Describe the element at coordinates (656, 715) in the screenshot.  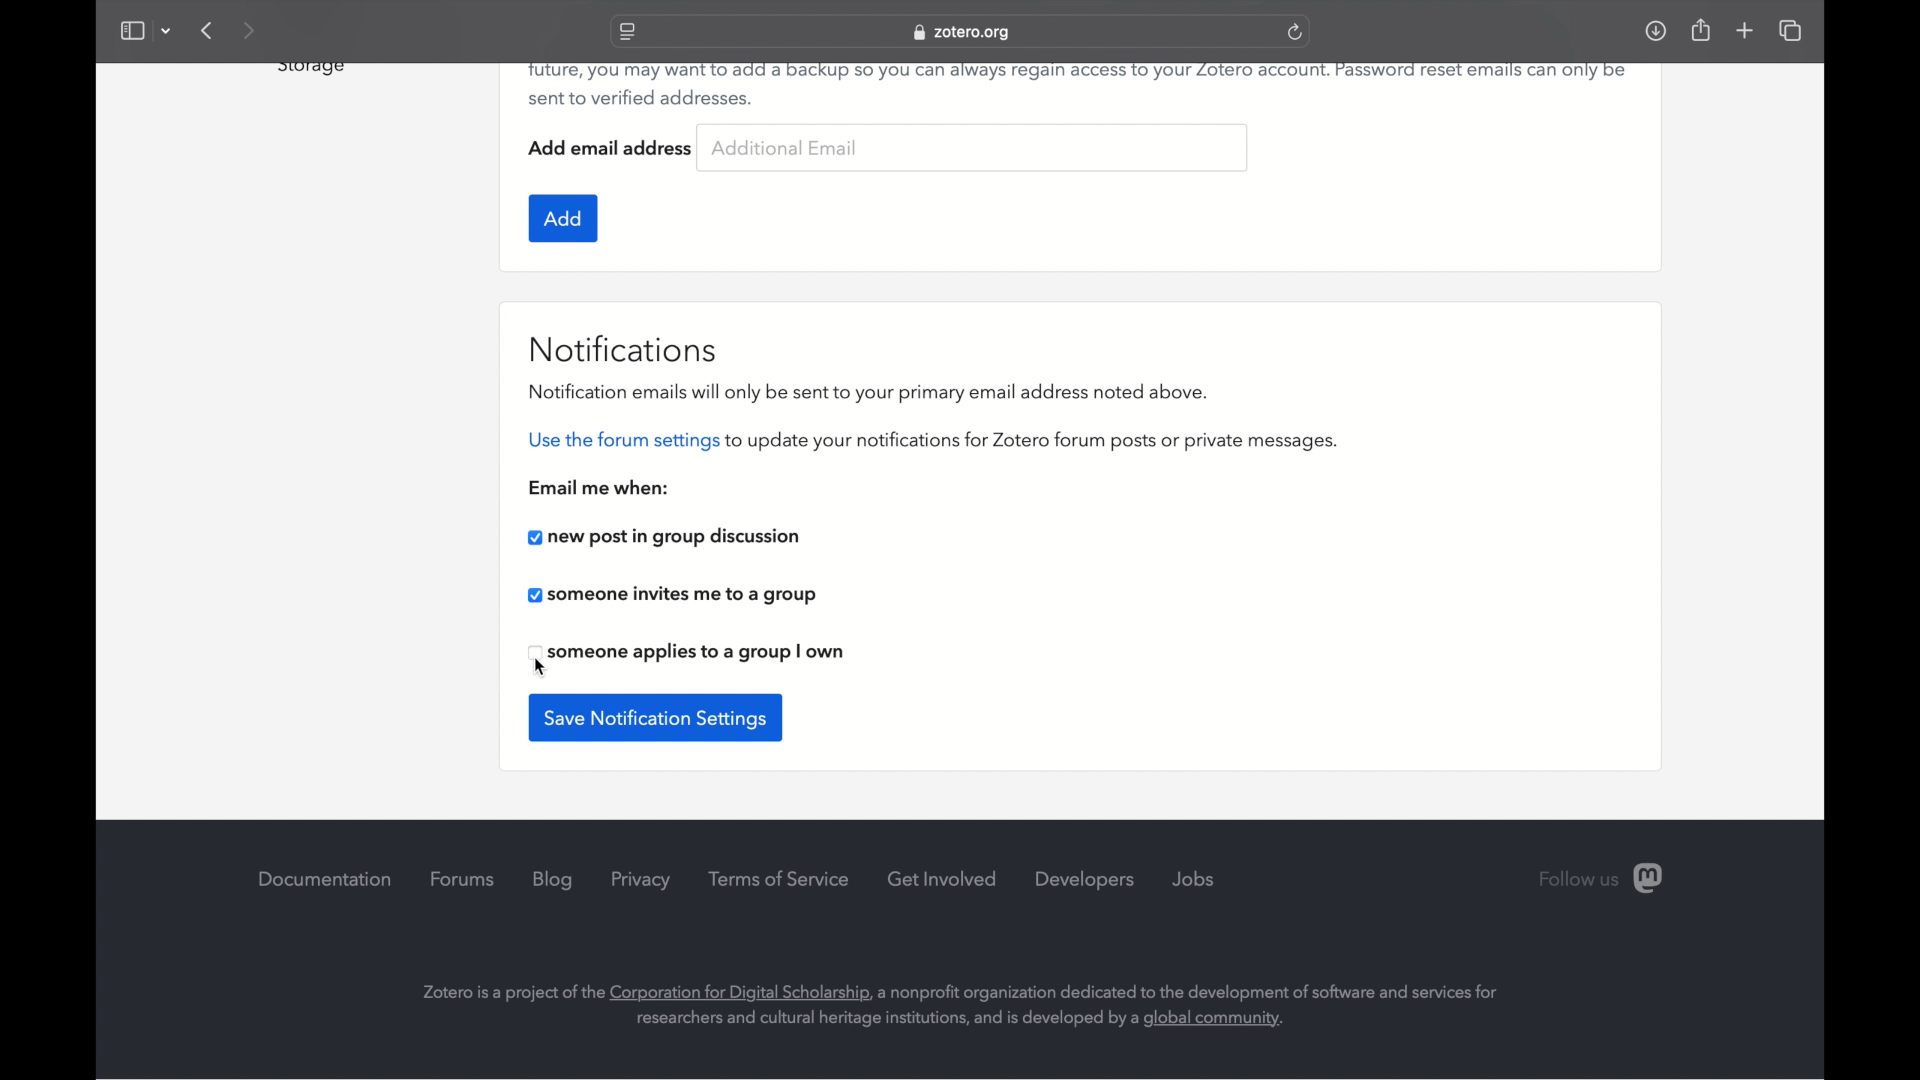
I see `save notification settings` at that location.